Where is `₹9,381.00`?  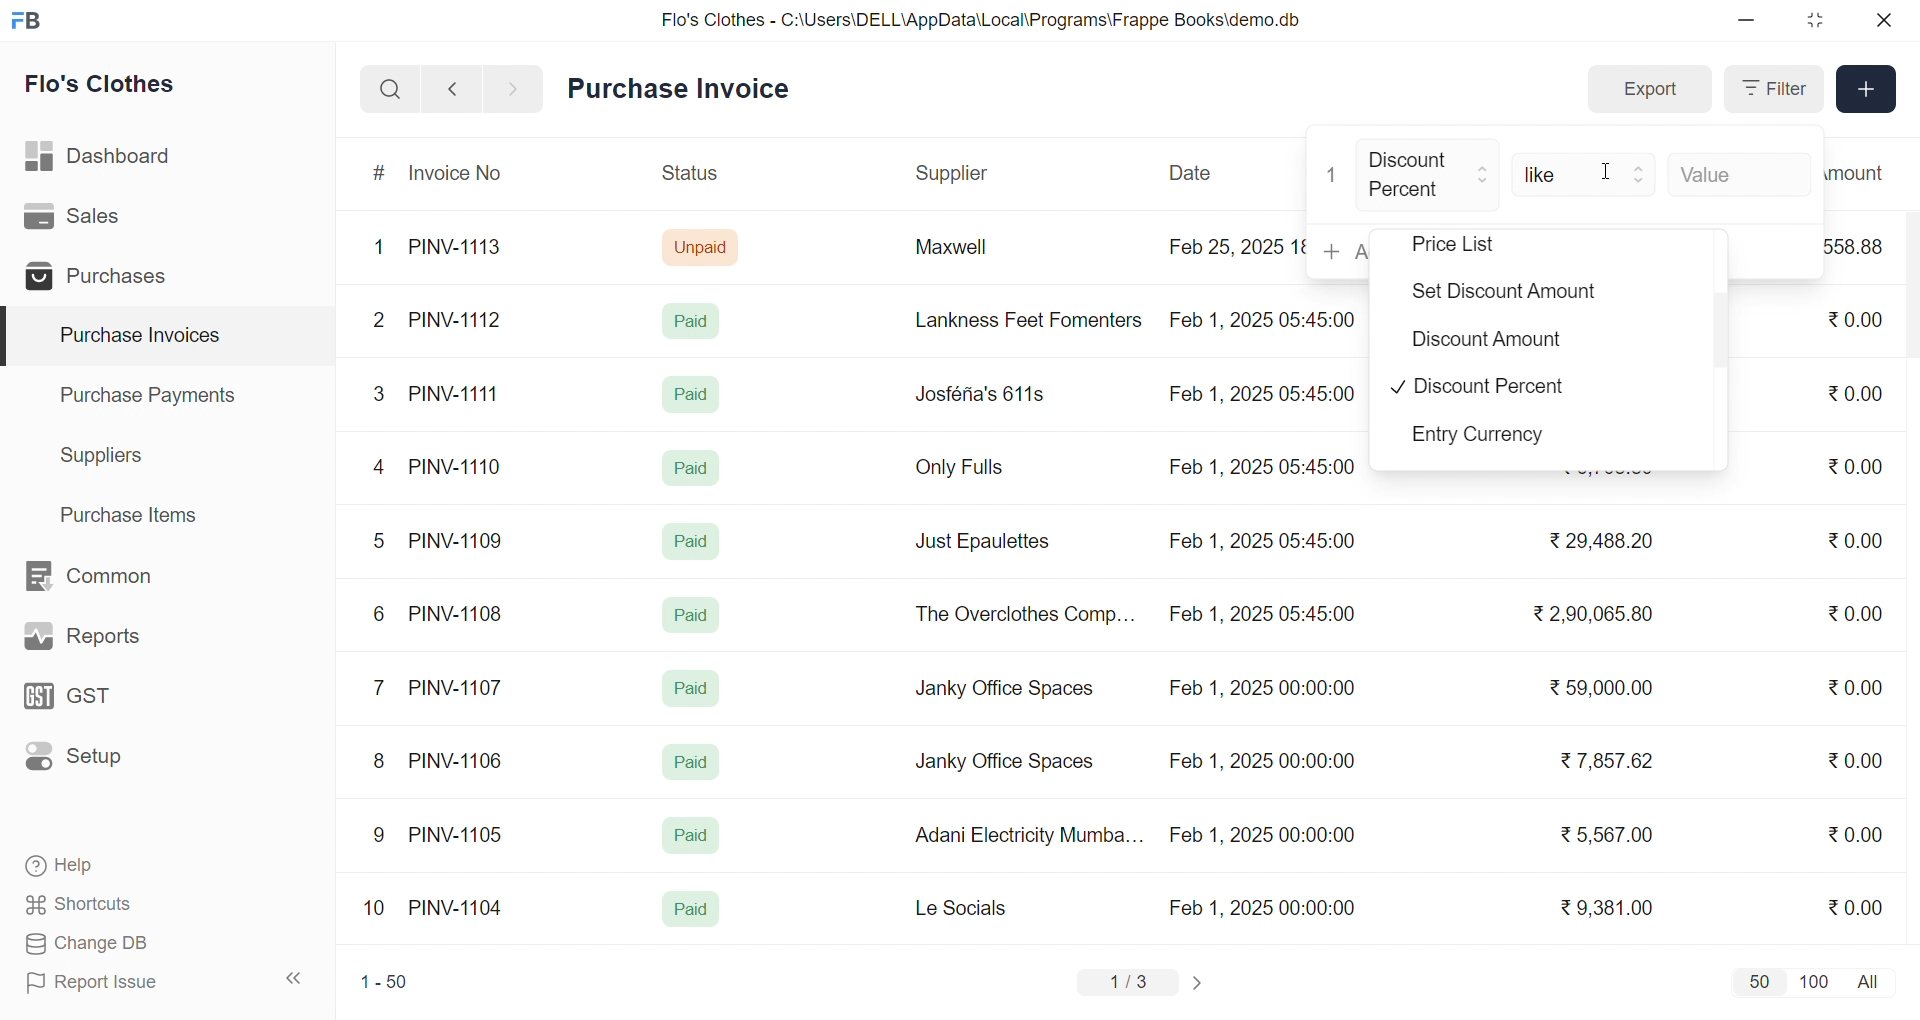
₹9,381.00 is located at coordinates (1607, 908).